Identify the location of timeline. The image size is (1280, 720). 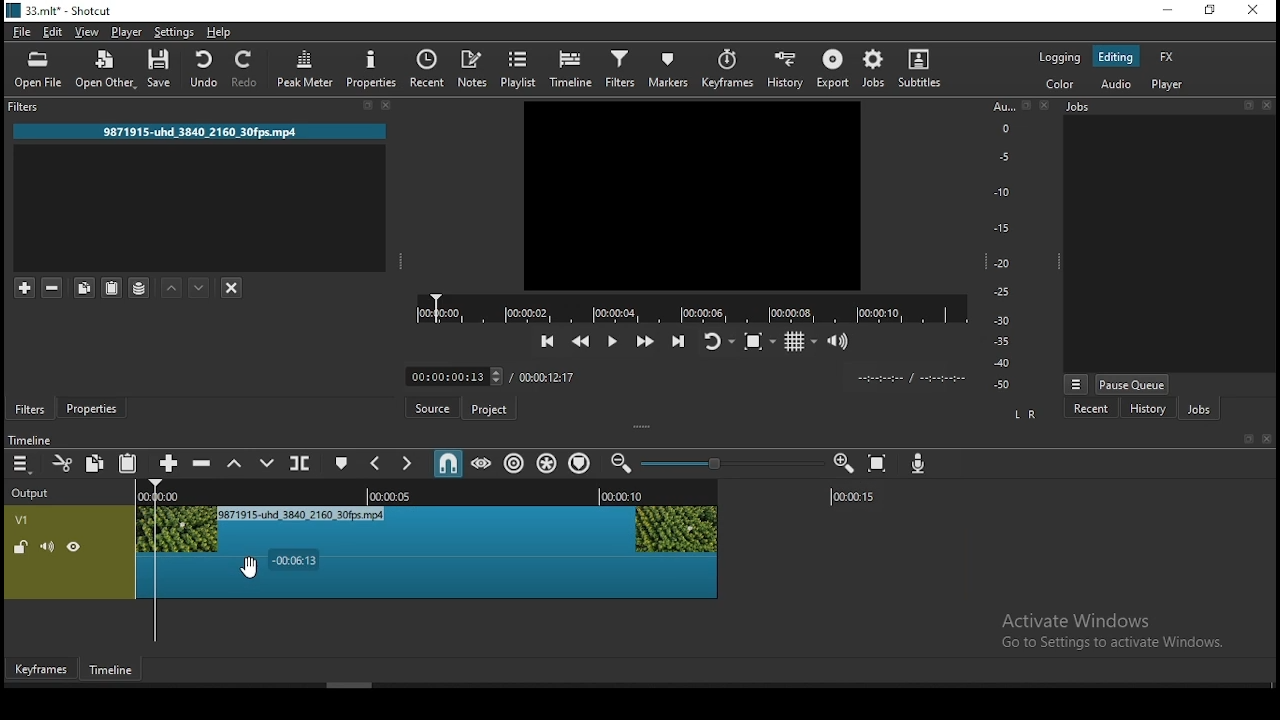
(32, 439).